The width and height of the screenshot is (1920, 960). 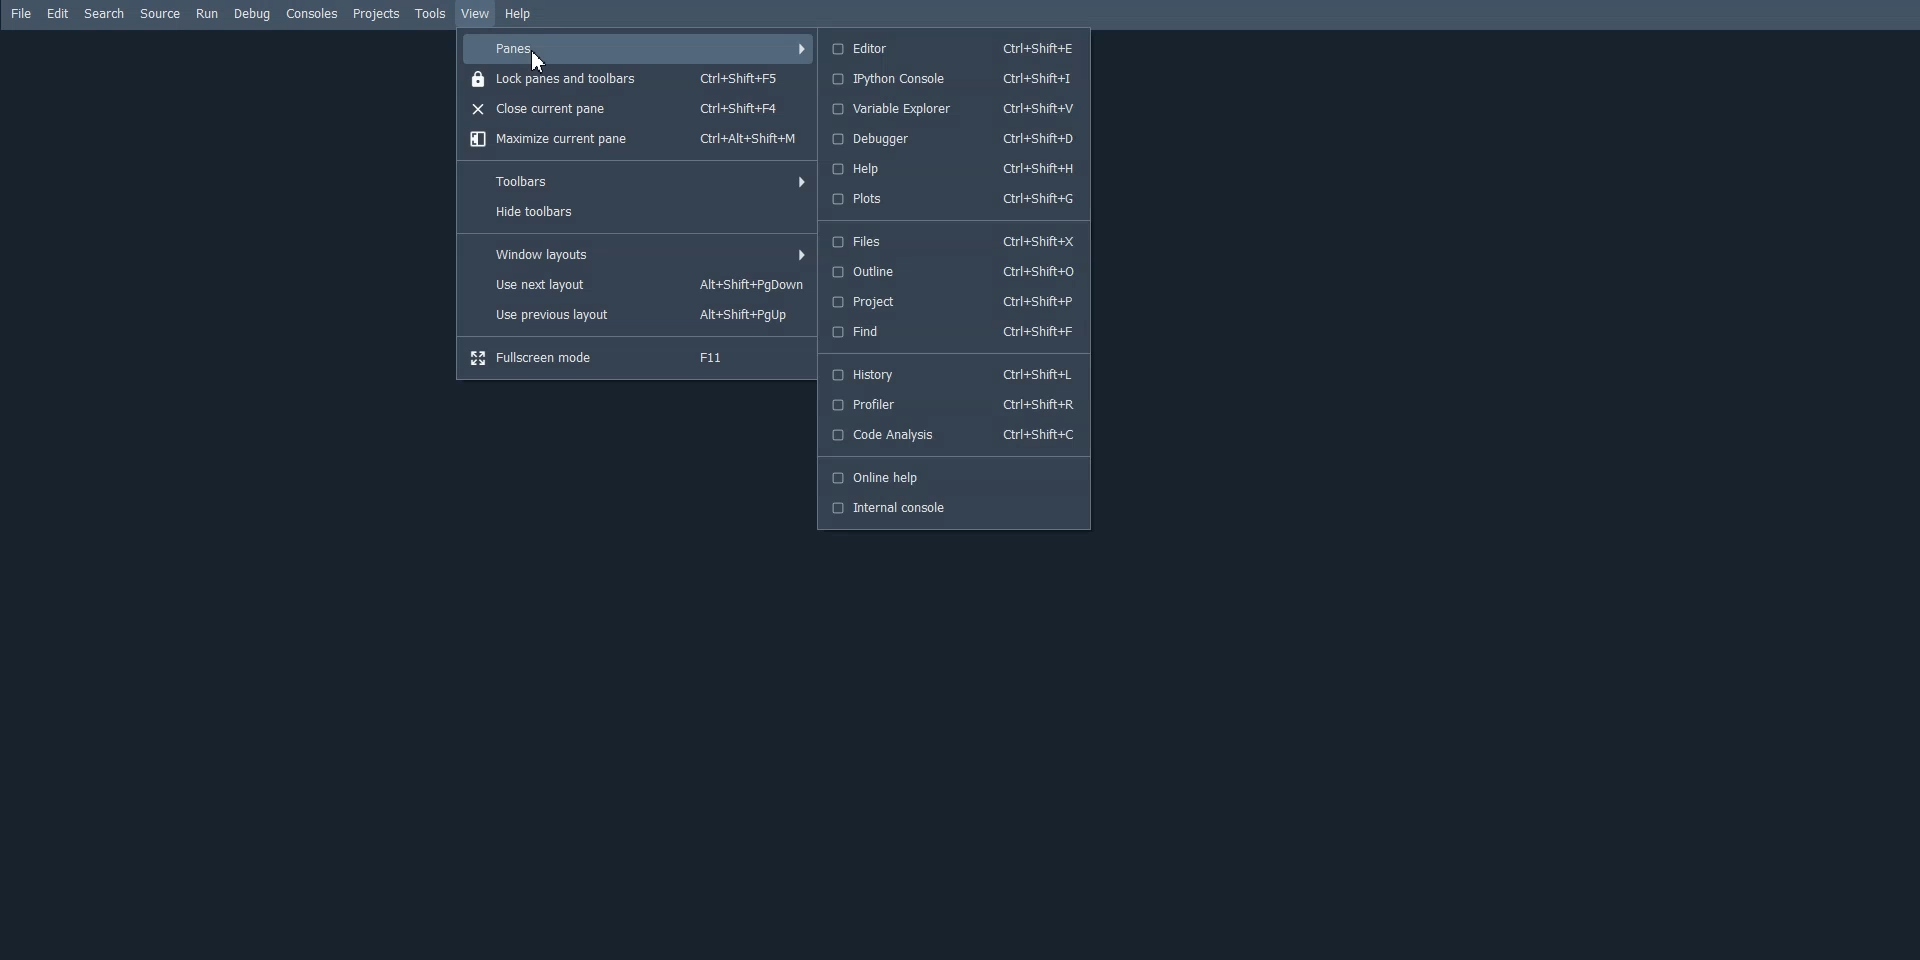 What do you see at coordinates (952, 199) in the screenshot?
I see `Plots` at bounding box center [952, 199].